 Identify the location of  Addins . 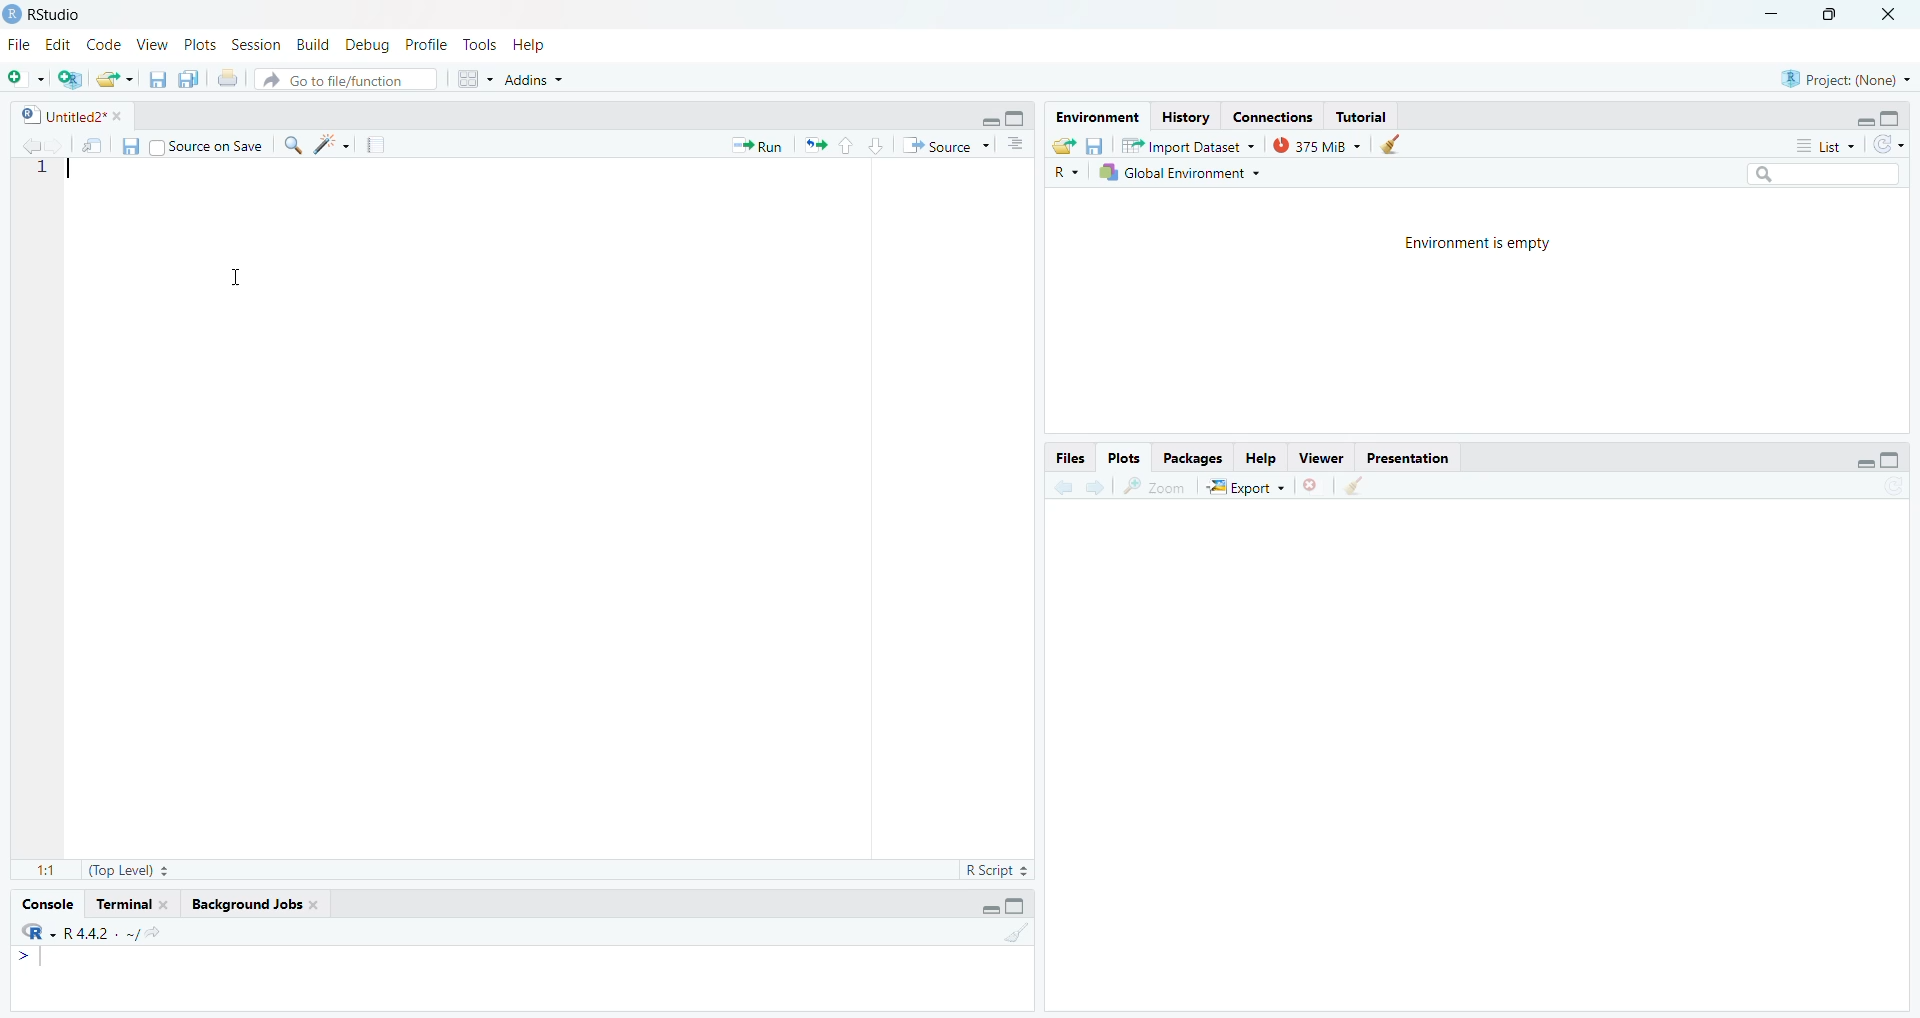
(537, 78).